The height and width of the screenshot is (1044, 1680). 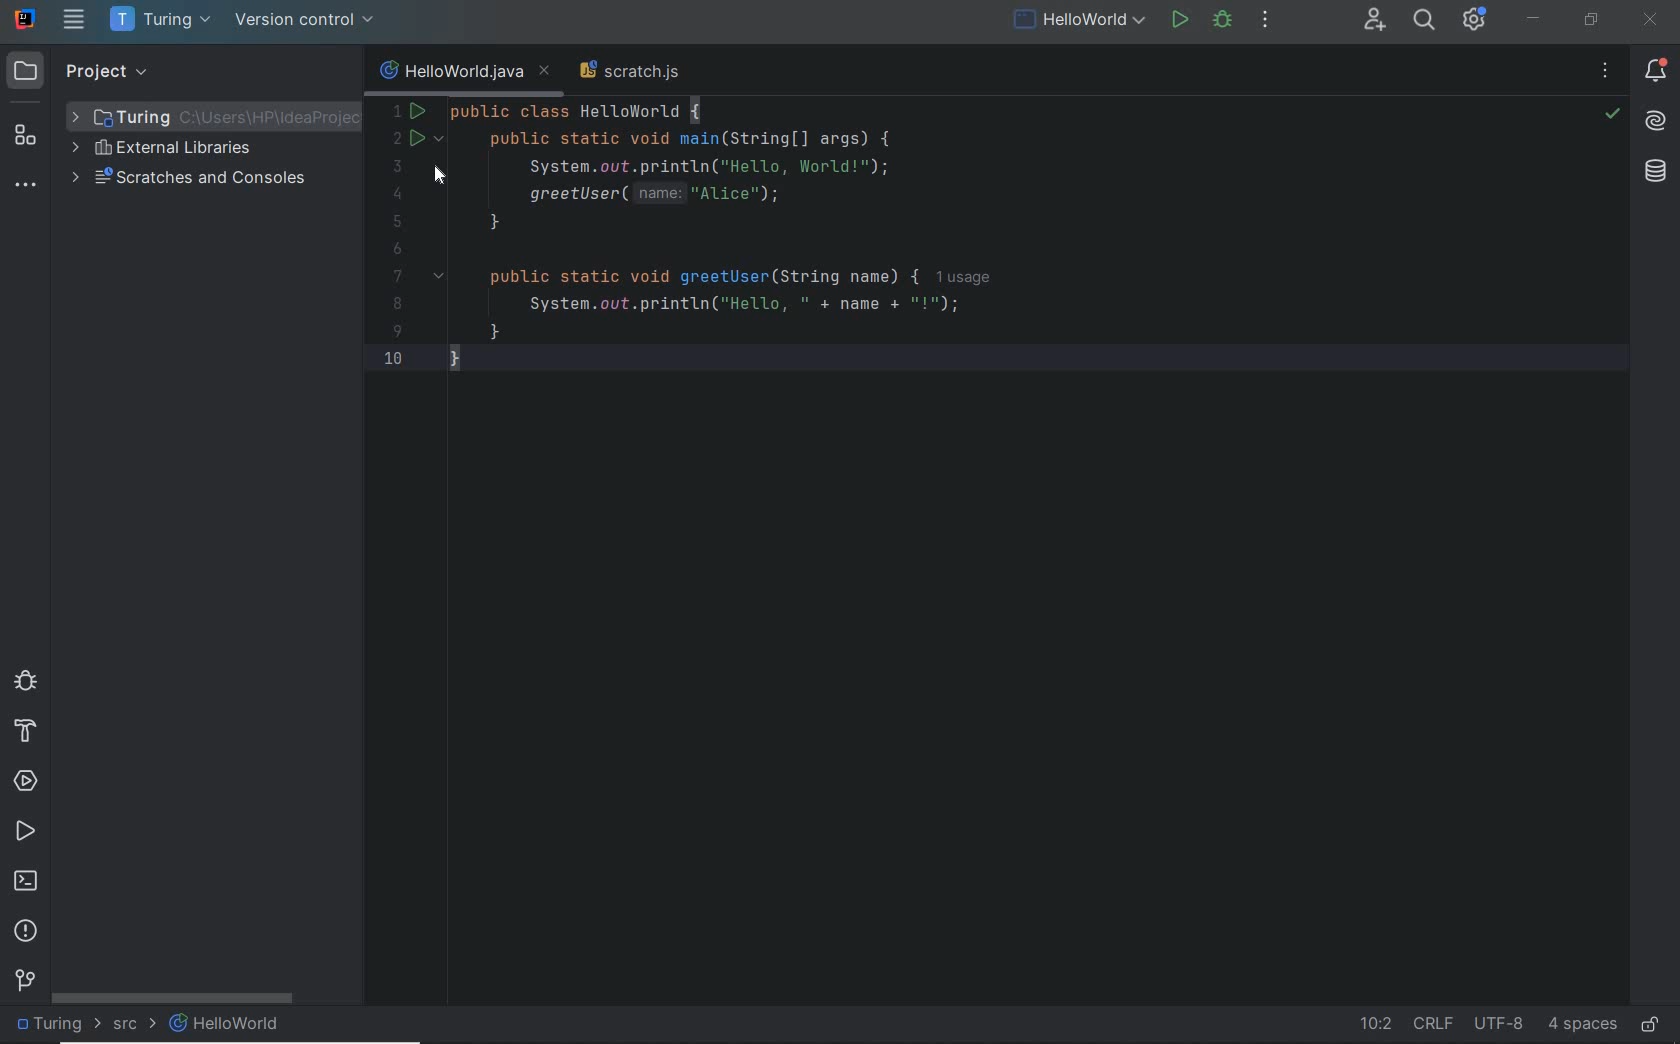 I want to click on project, so click(x=87, y=72).